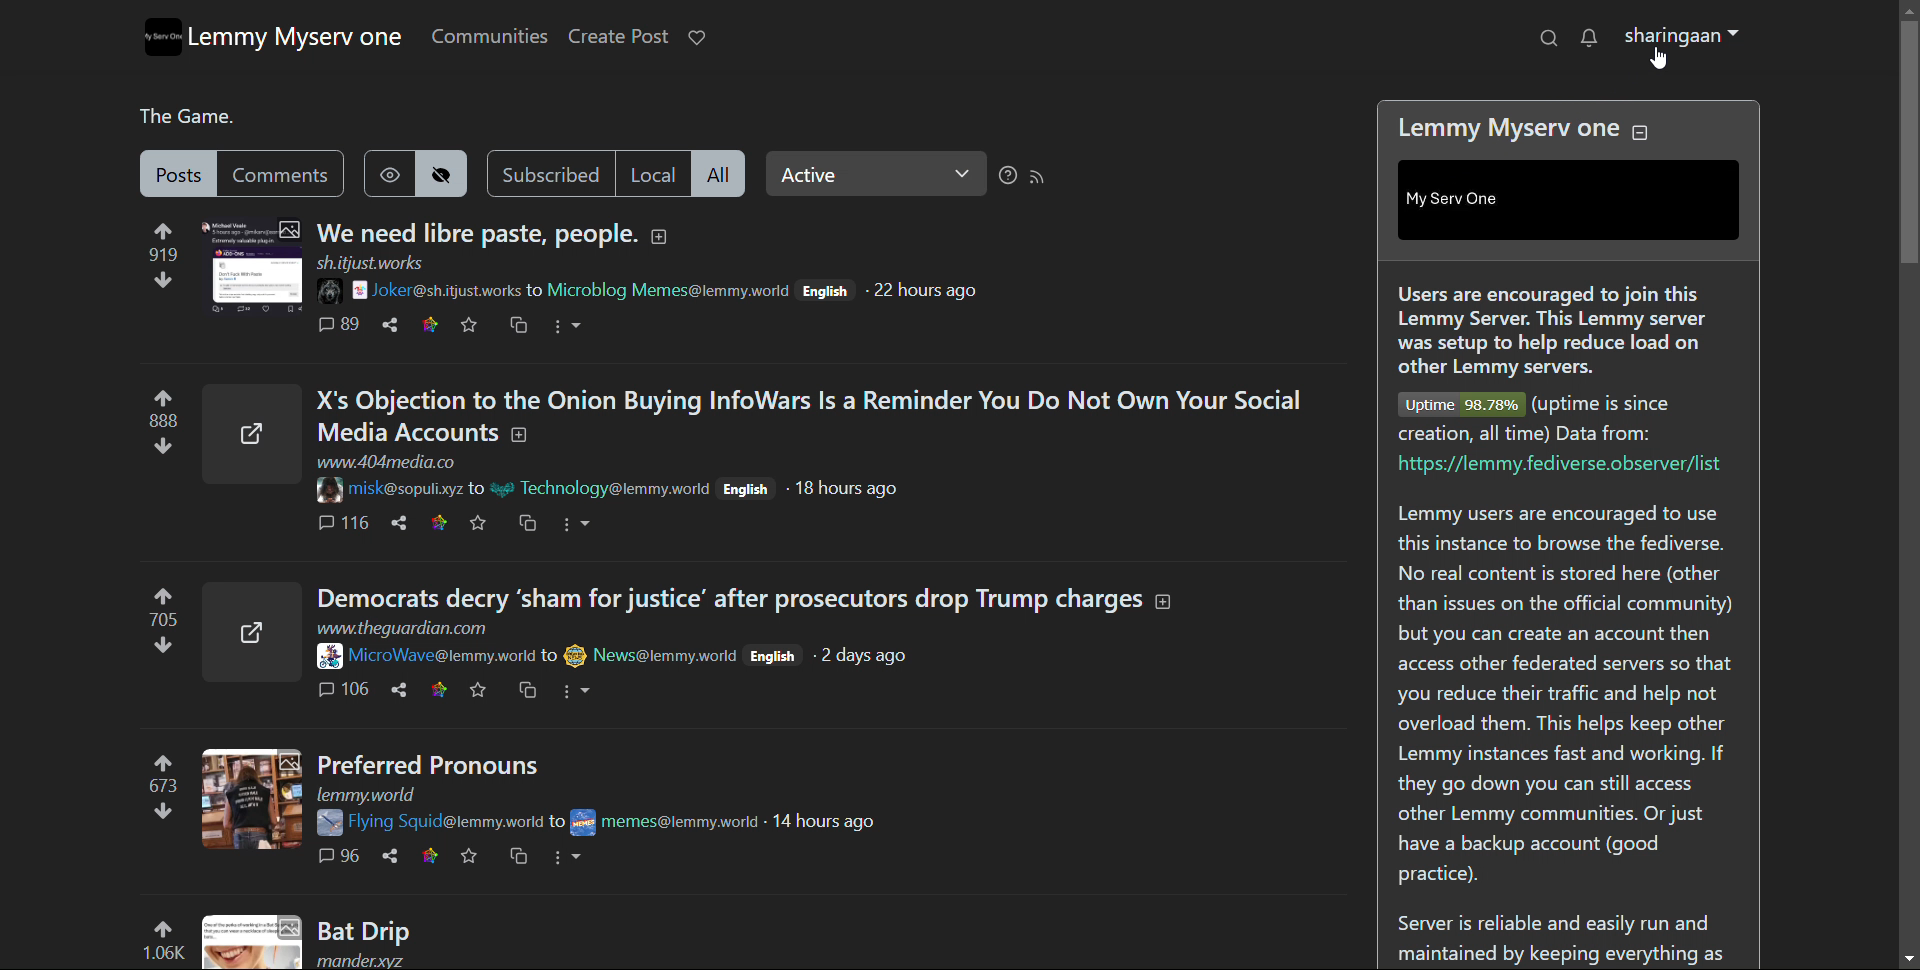 This screenshot has width=1920, height=970. Describe the element at coordinates (748, 597) in the screenshot. I see `Democrats decry ‘sham for justice’ after prosecutors drop Trump charges` at that location.